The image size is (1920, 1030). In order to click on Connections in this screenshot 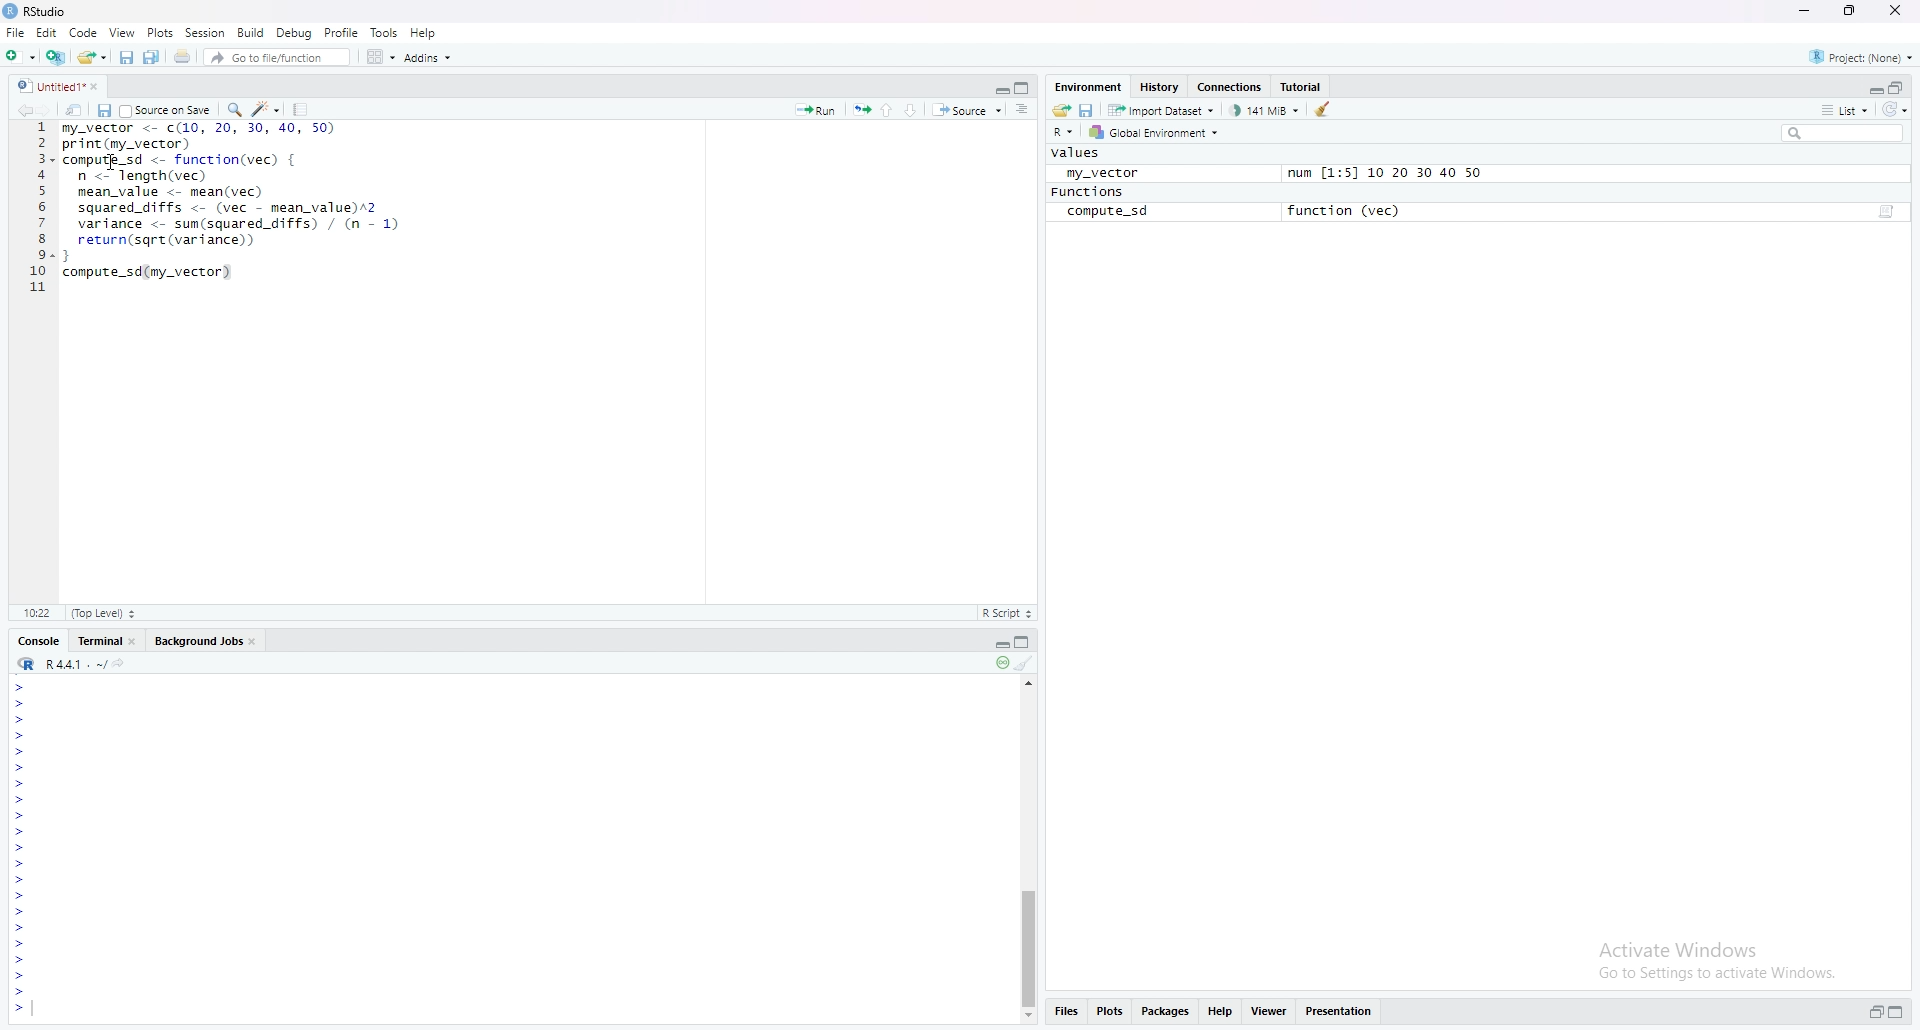, I will do `click(1230, 87)`.